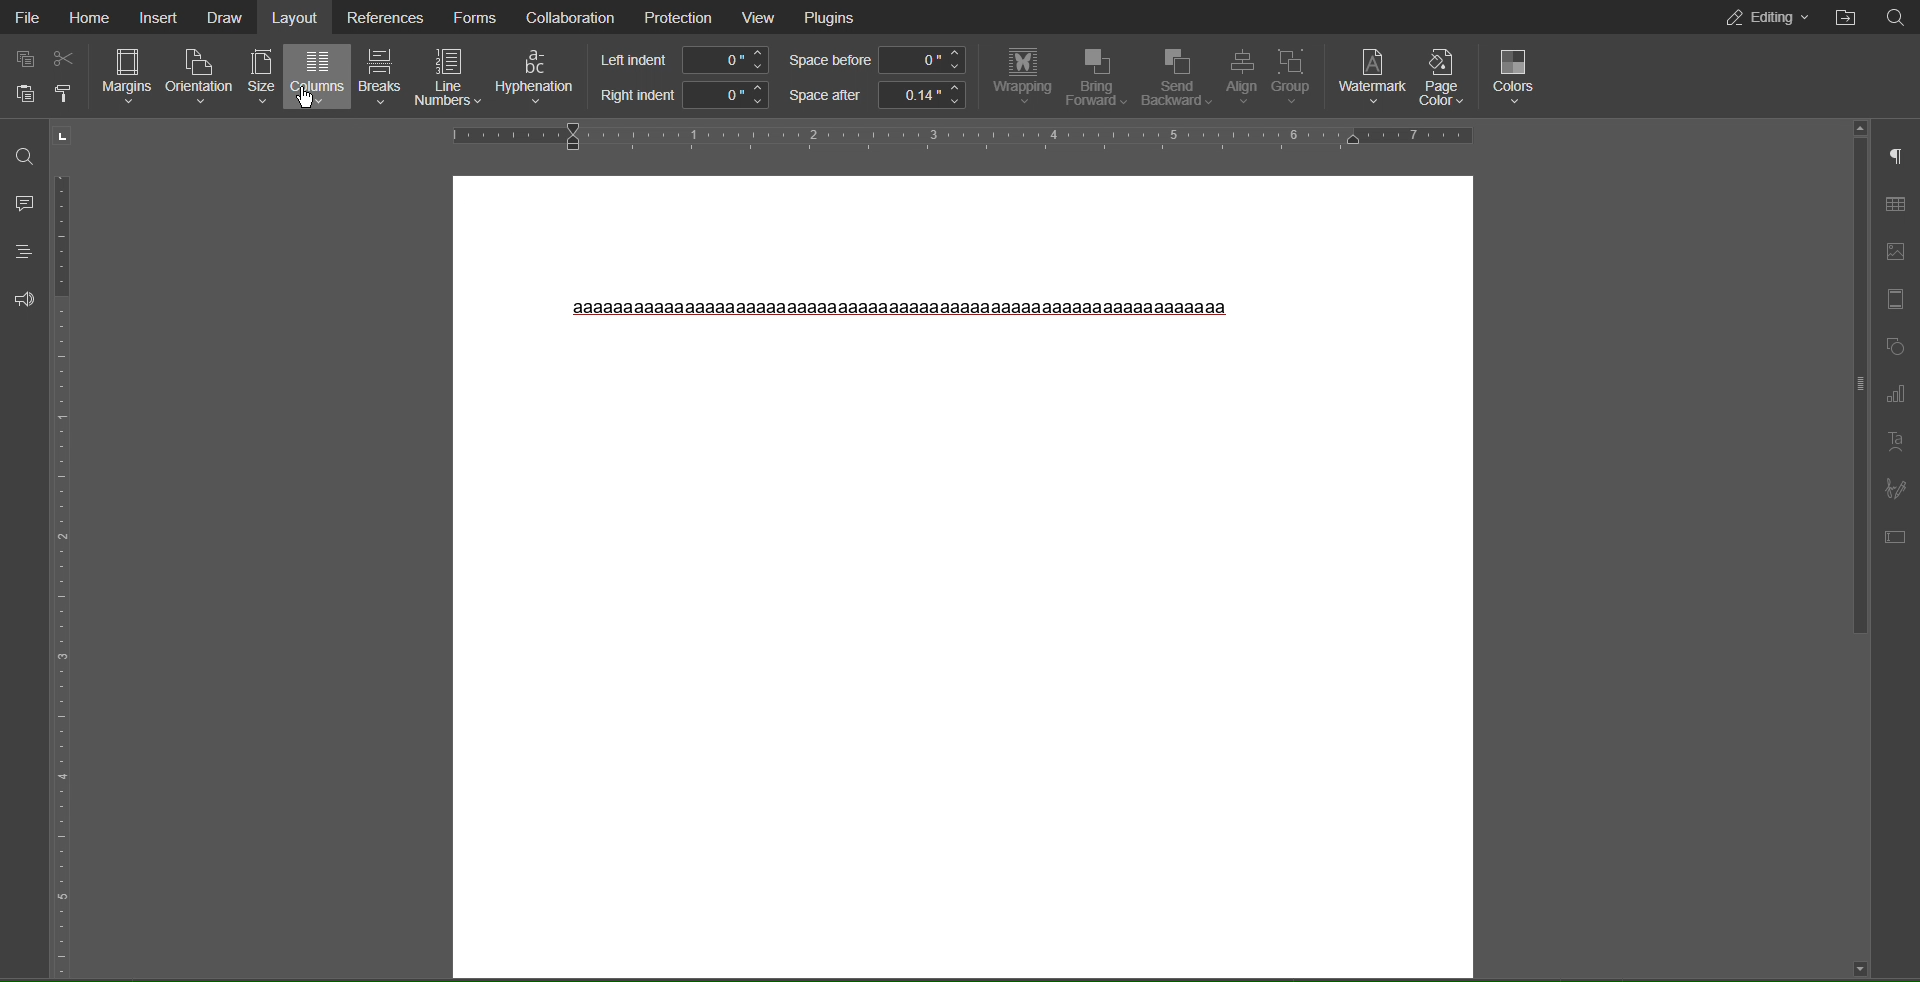 The image size is (1920, 982). I want to click on Text File Settings, so click(1896, 533).